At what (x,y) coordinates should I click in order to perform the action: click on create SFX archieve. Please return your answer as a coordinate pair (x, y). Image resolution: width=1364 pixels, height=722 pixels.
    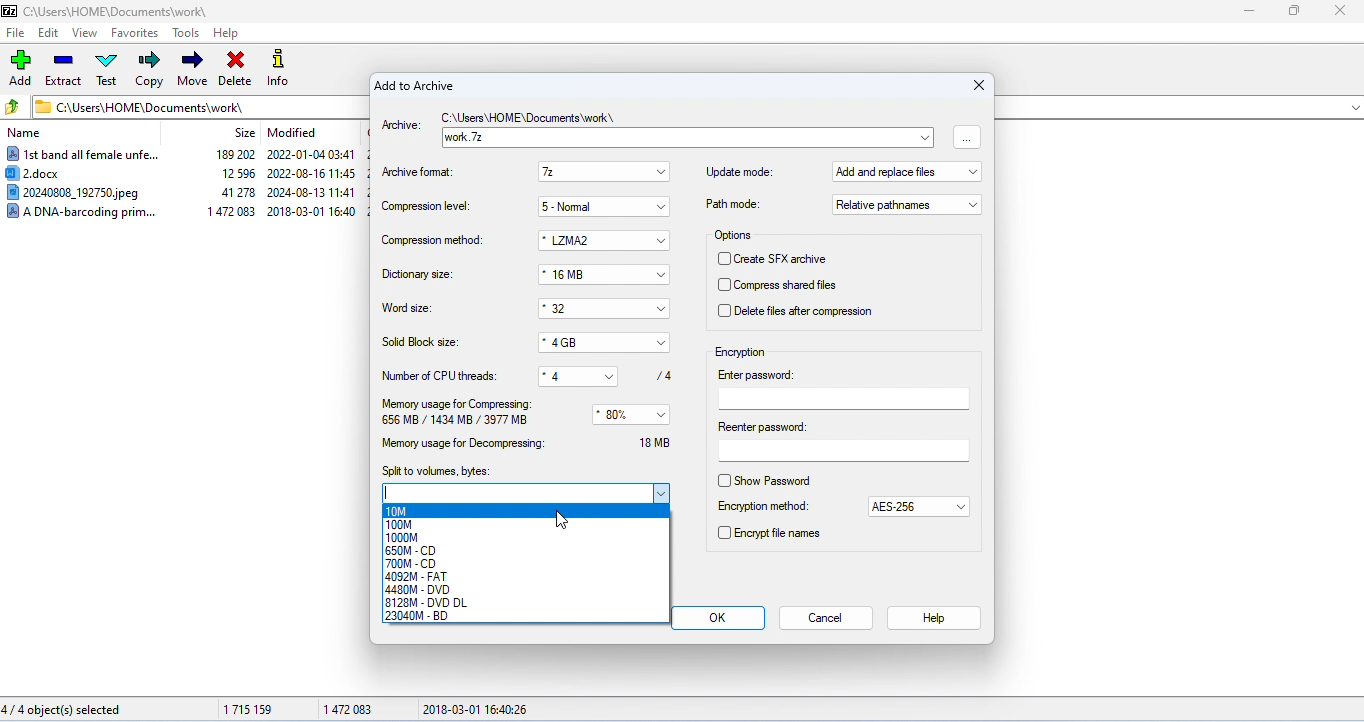
    Looking at the image, I should click on (790, 259).